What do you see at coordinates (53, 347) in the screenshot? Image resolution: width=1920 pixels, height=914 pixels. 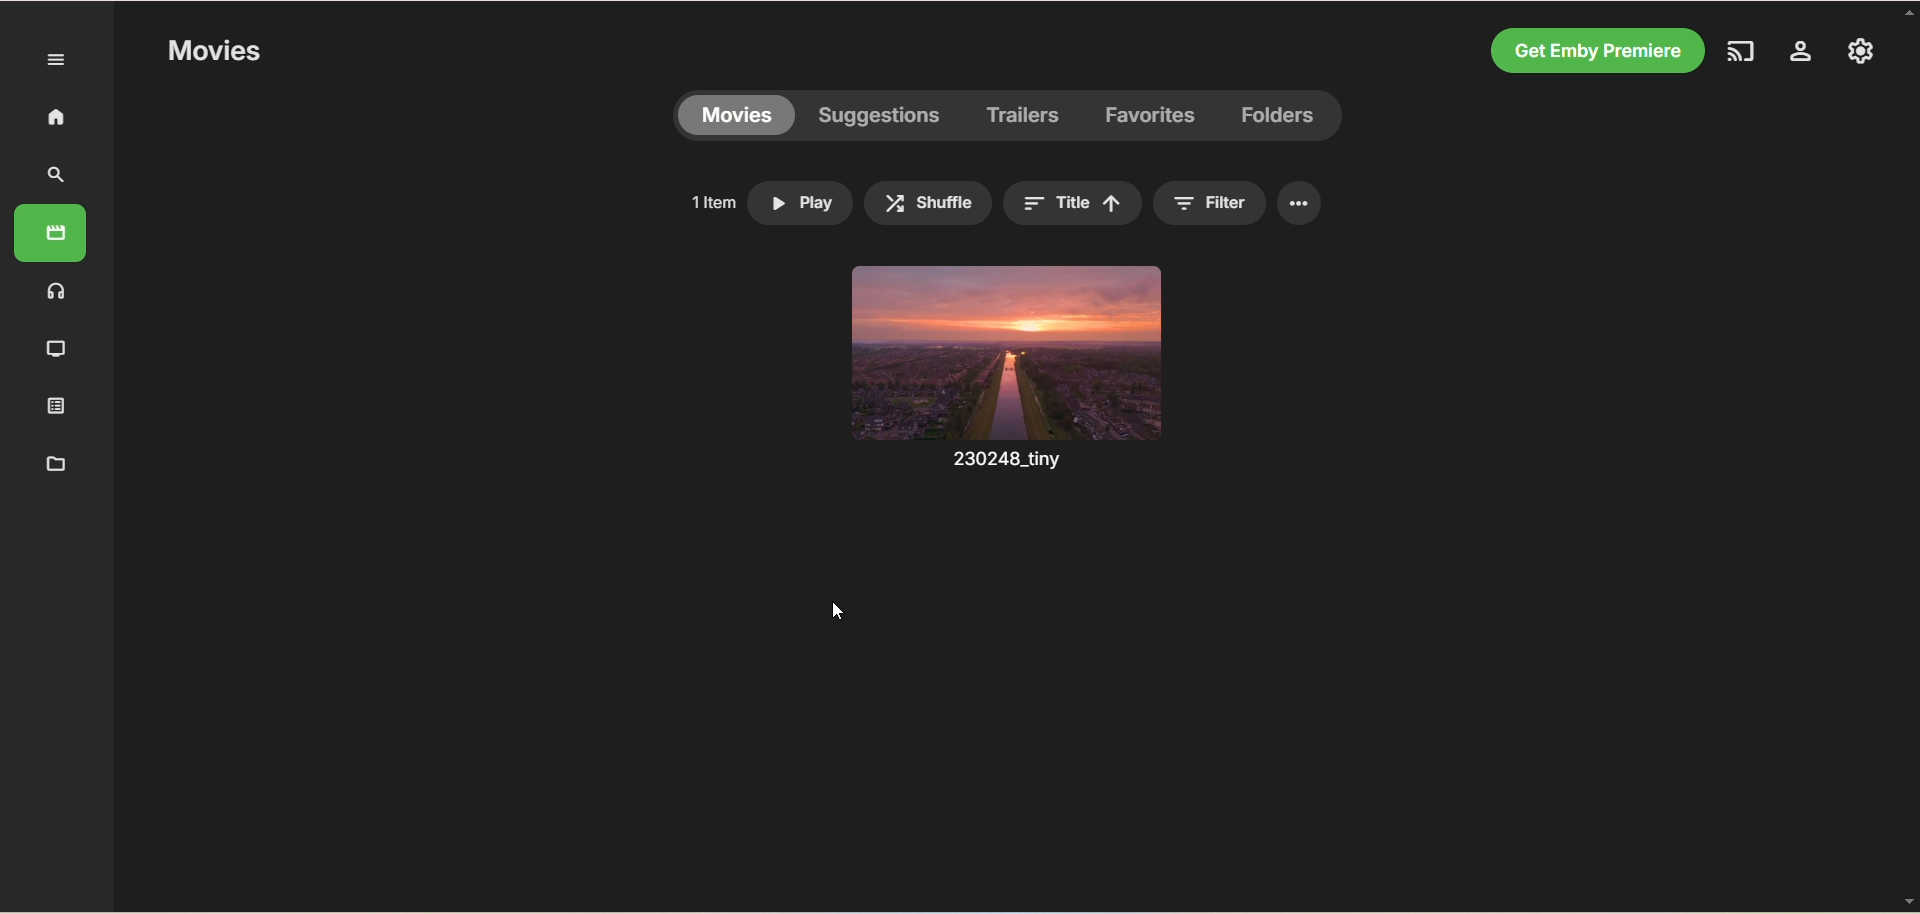 I see `TV shows` at bounding box center [53, 347].